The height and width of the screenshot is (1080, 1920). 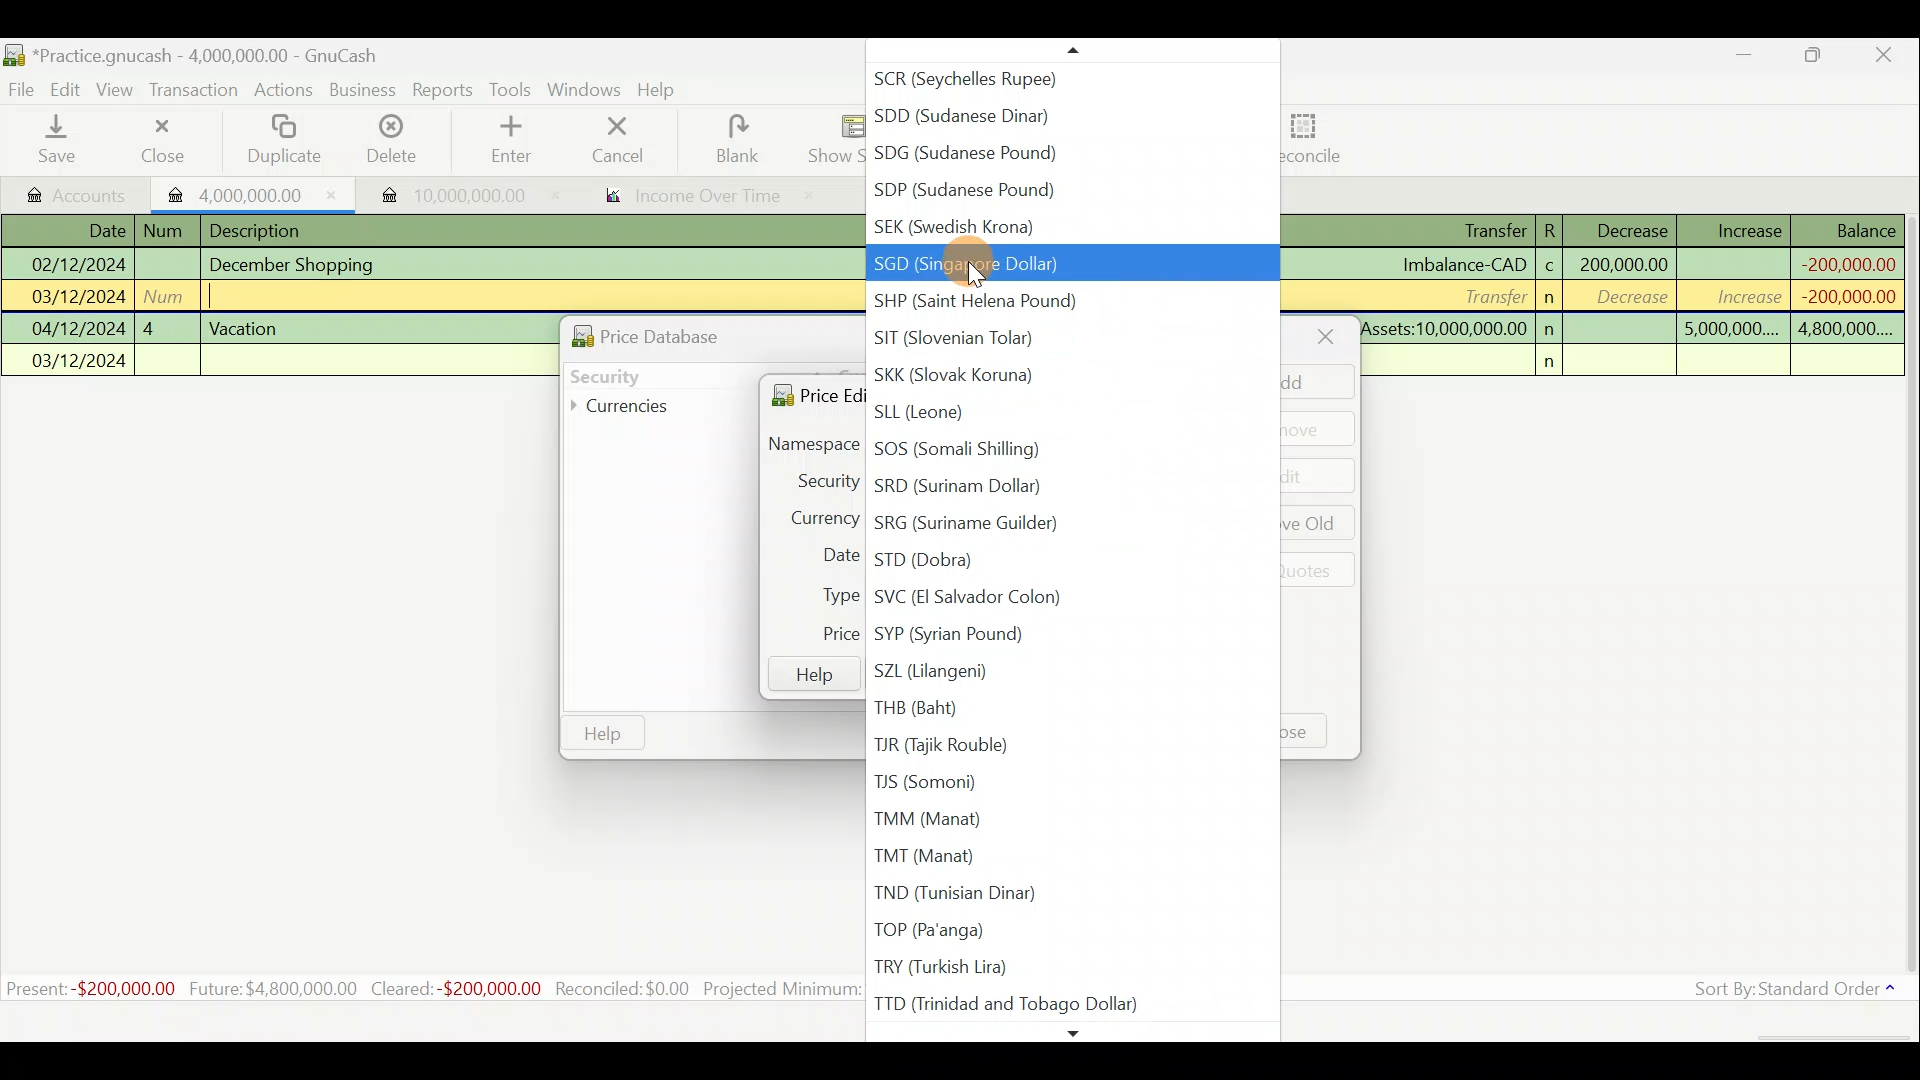 What do you see at coordinates (61, 141) in the screenshot?
I see `Save` at bounding box center [61, 141].